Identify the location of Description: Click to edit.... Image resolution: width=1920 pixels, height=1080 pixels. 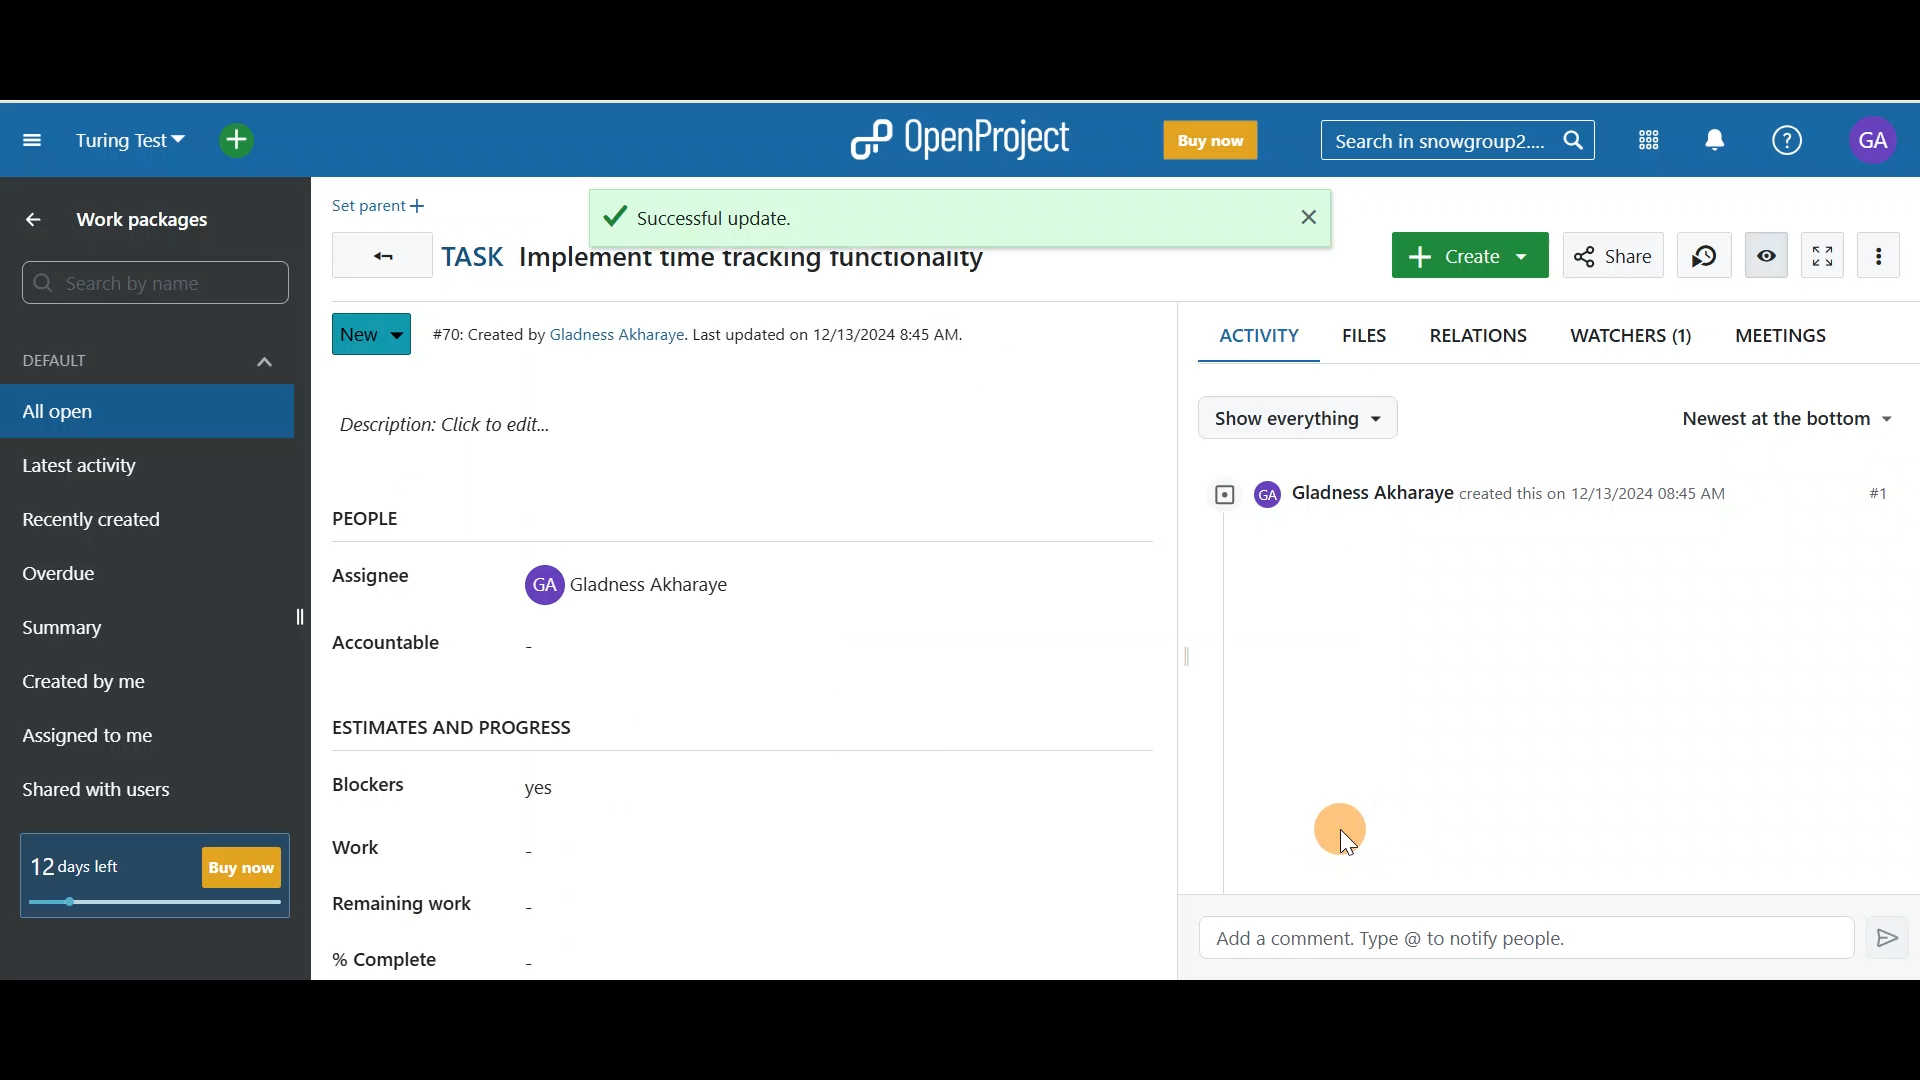
(659, 434).